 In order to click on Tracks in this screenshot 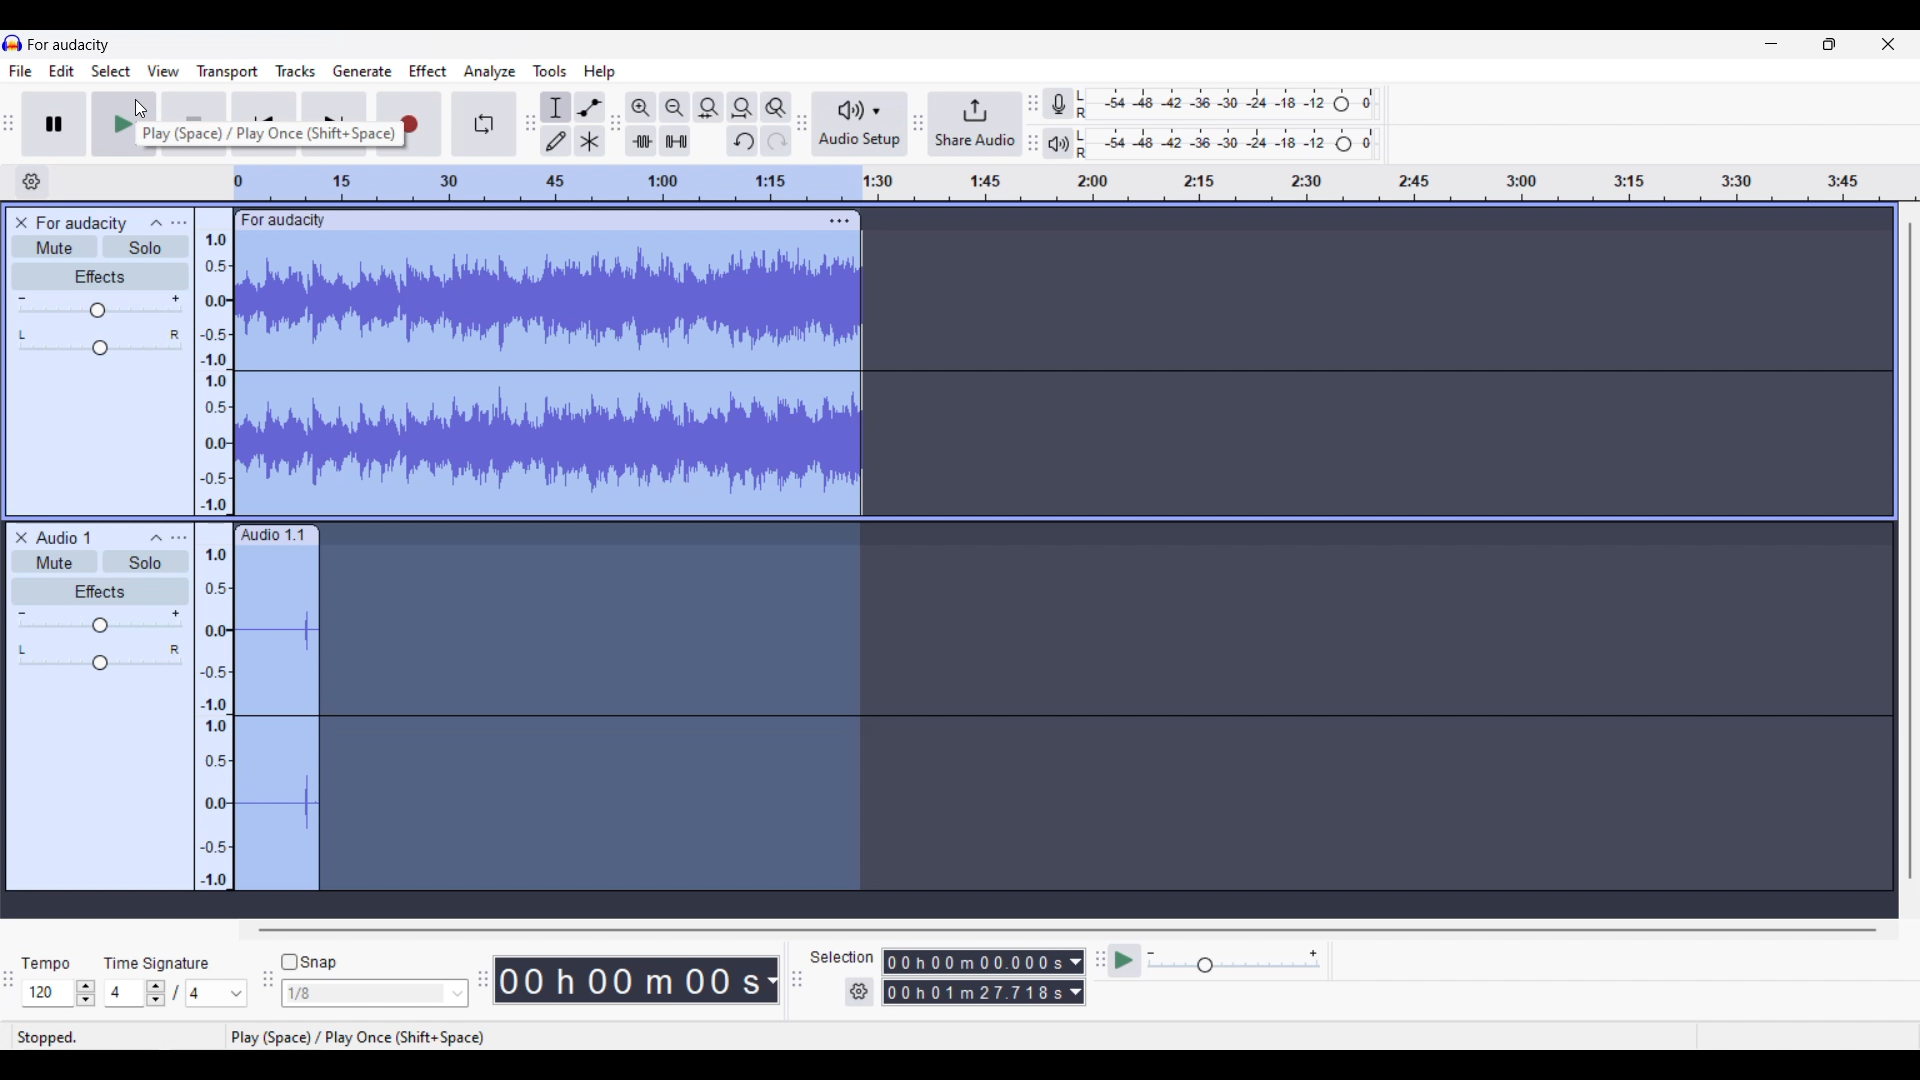, I will do `click(295, 70)`.